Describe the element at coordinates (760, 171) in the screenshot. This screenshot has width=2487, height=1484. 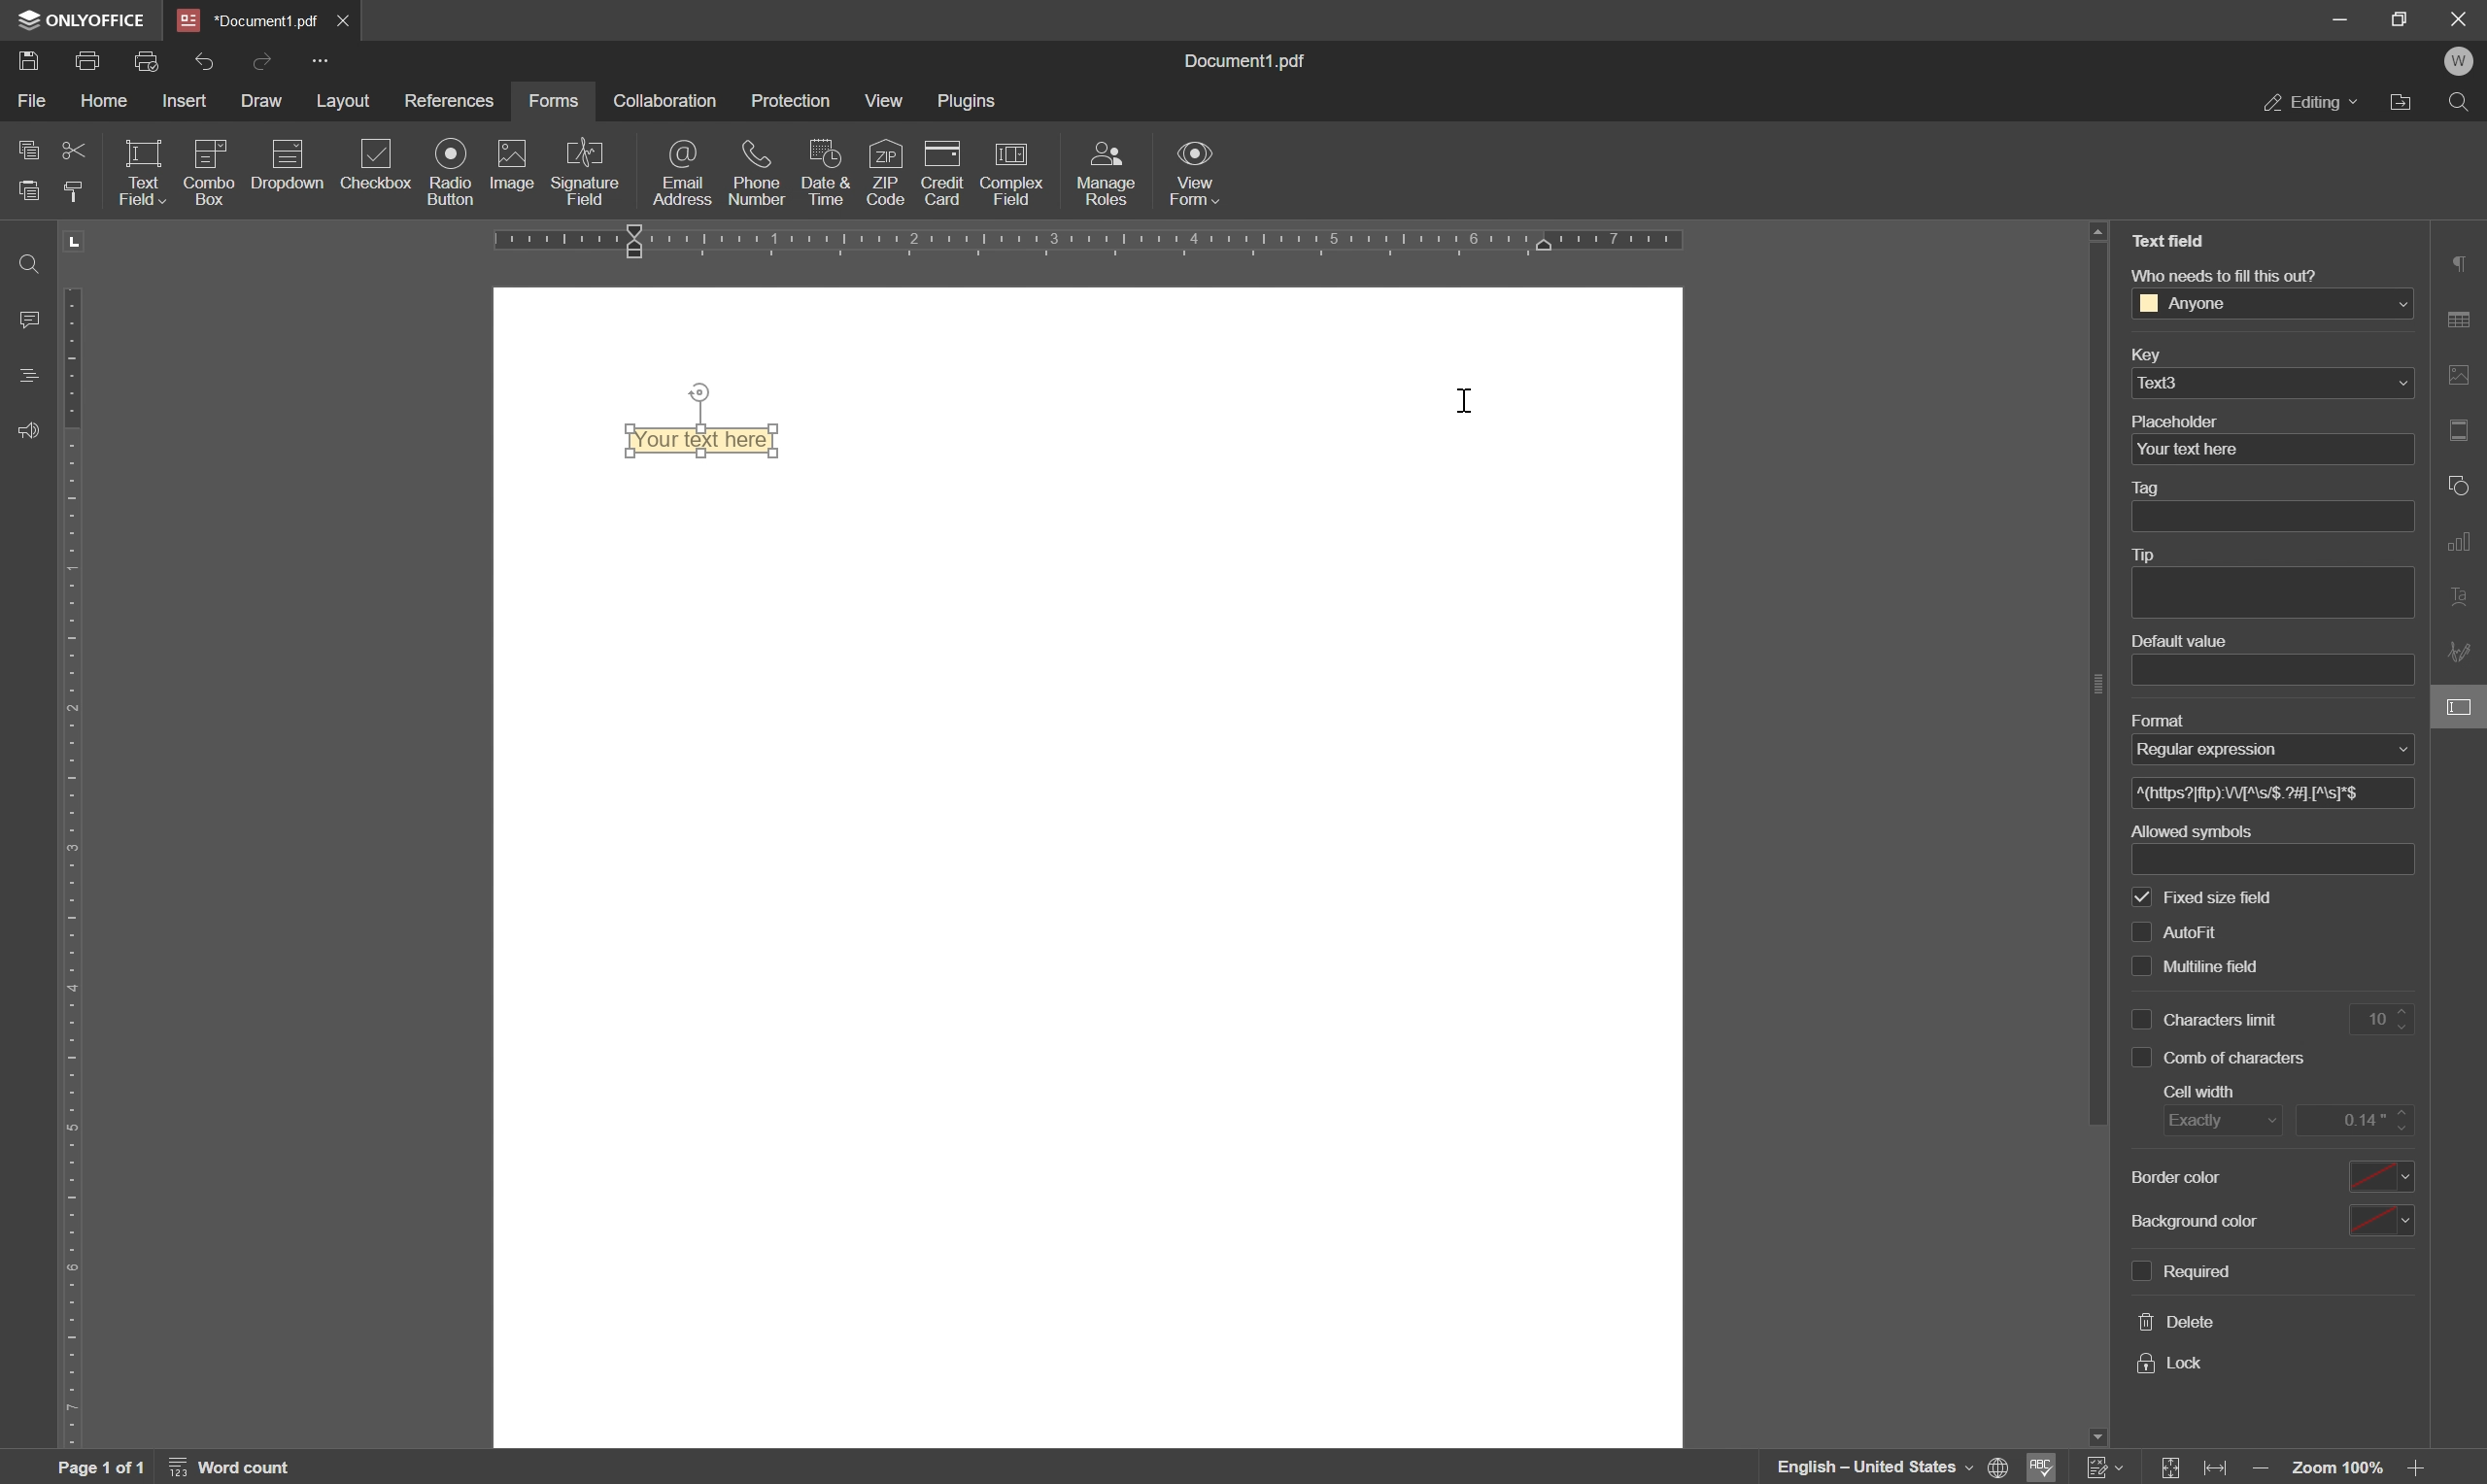
I see `phone number` at that location.